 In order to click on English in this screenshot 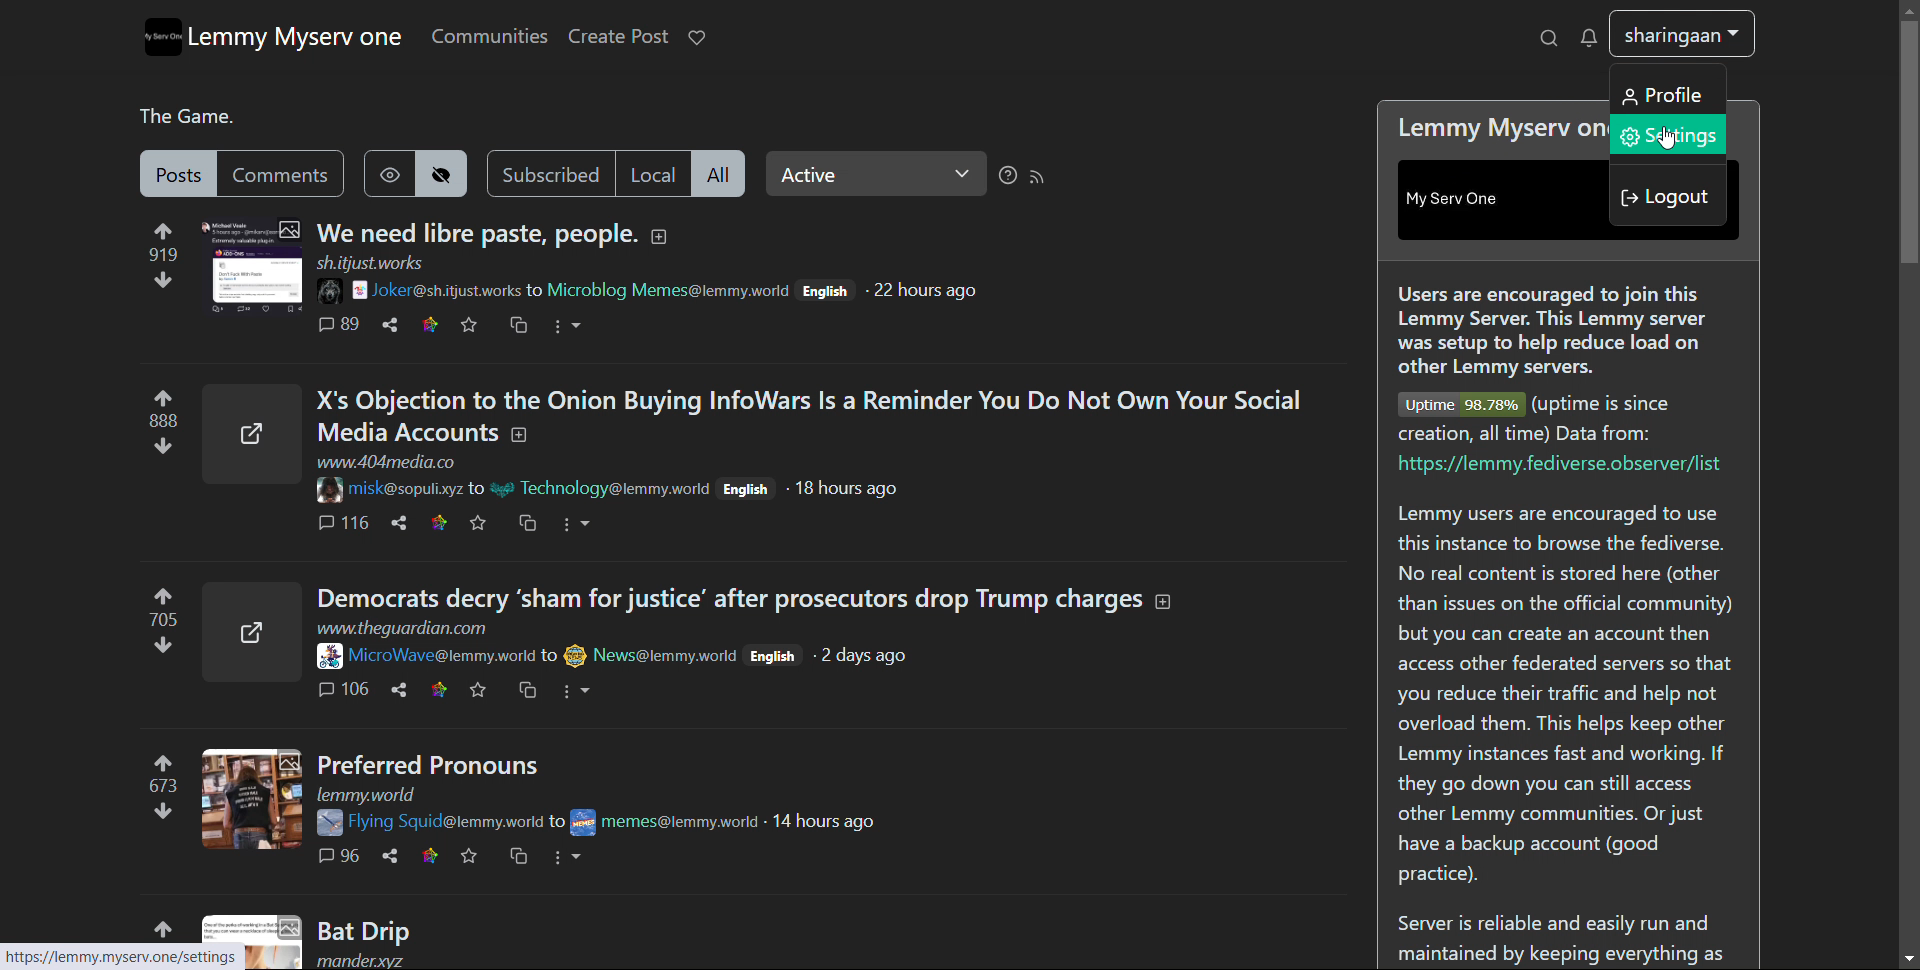, I will do `click(825, 291)`.